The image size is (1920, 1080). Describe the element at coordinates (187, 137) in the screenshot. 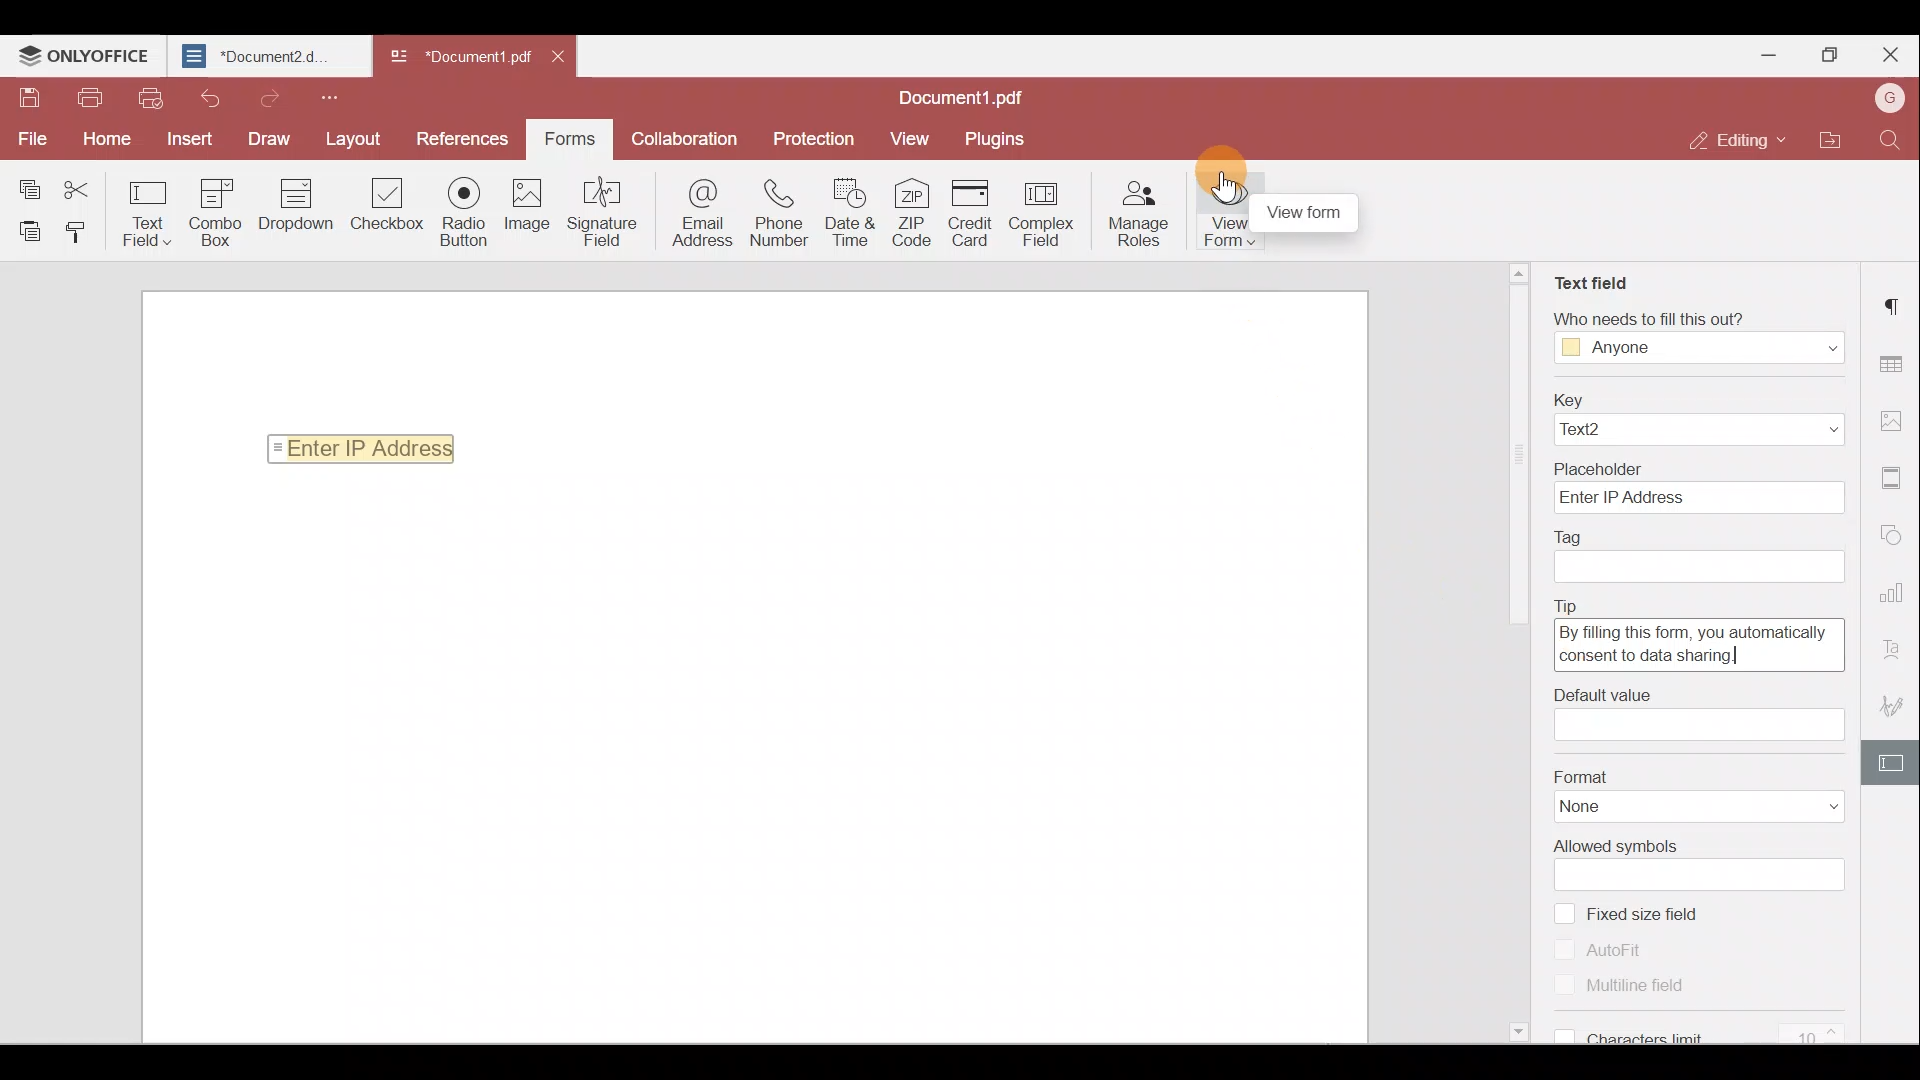

I see `Insert` at that location.